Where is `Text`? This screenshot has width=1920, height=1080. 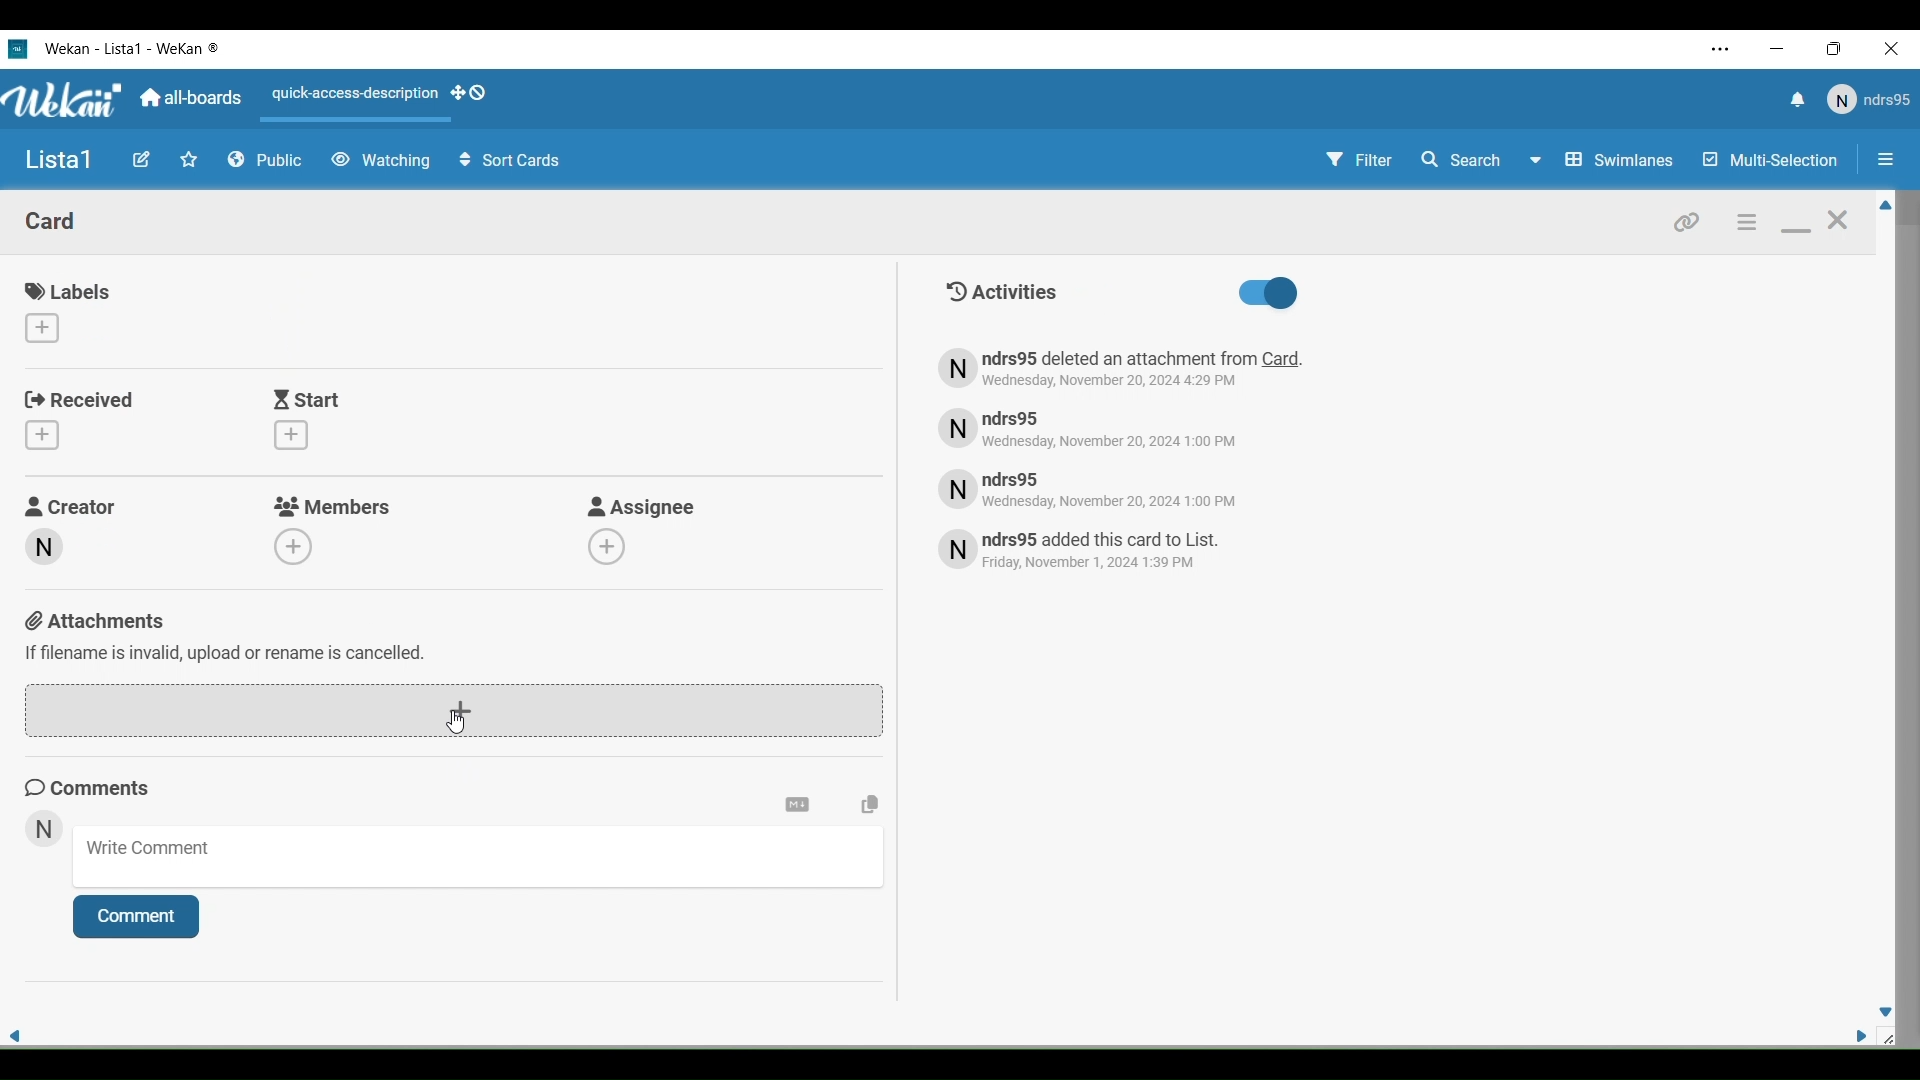
Text is located at coordinates (1103, 427).